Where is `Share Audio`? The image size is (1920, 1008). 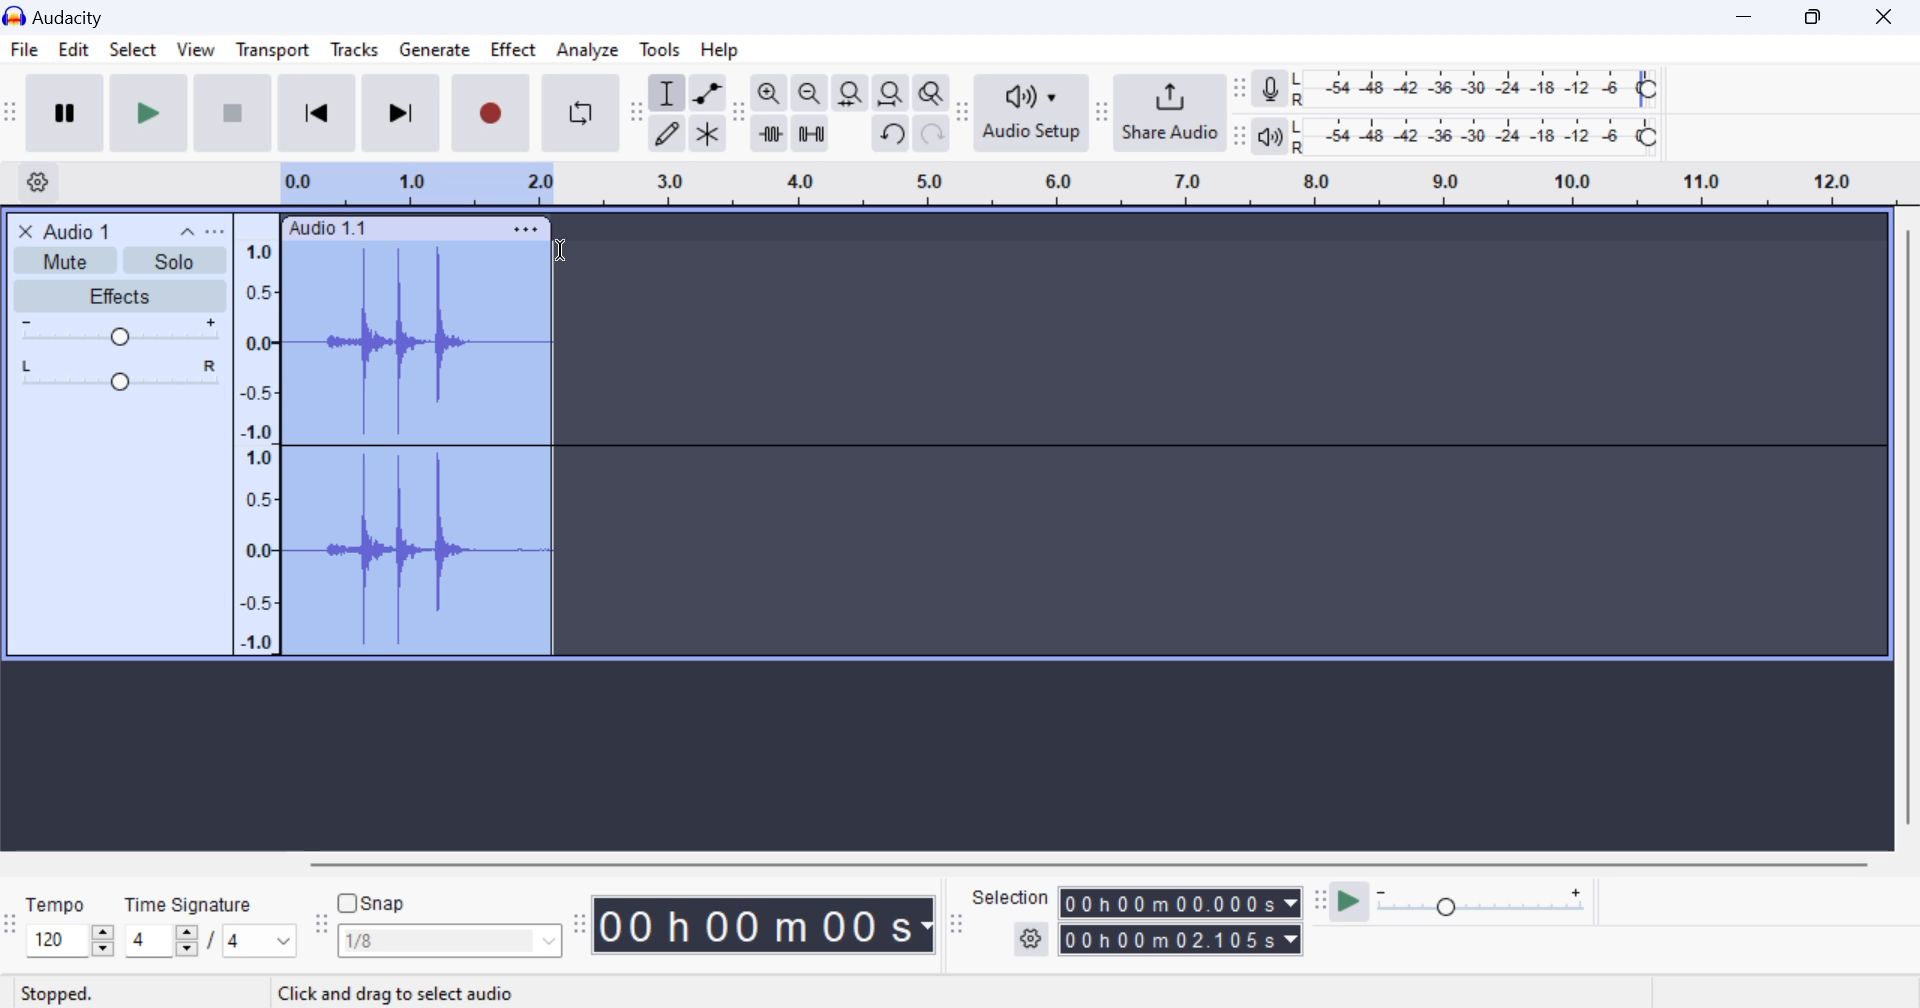
Share Audio is located at coordinates (1169, 112).